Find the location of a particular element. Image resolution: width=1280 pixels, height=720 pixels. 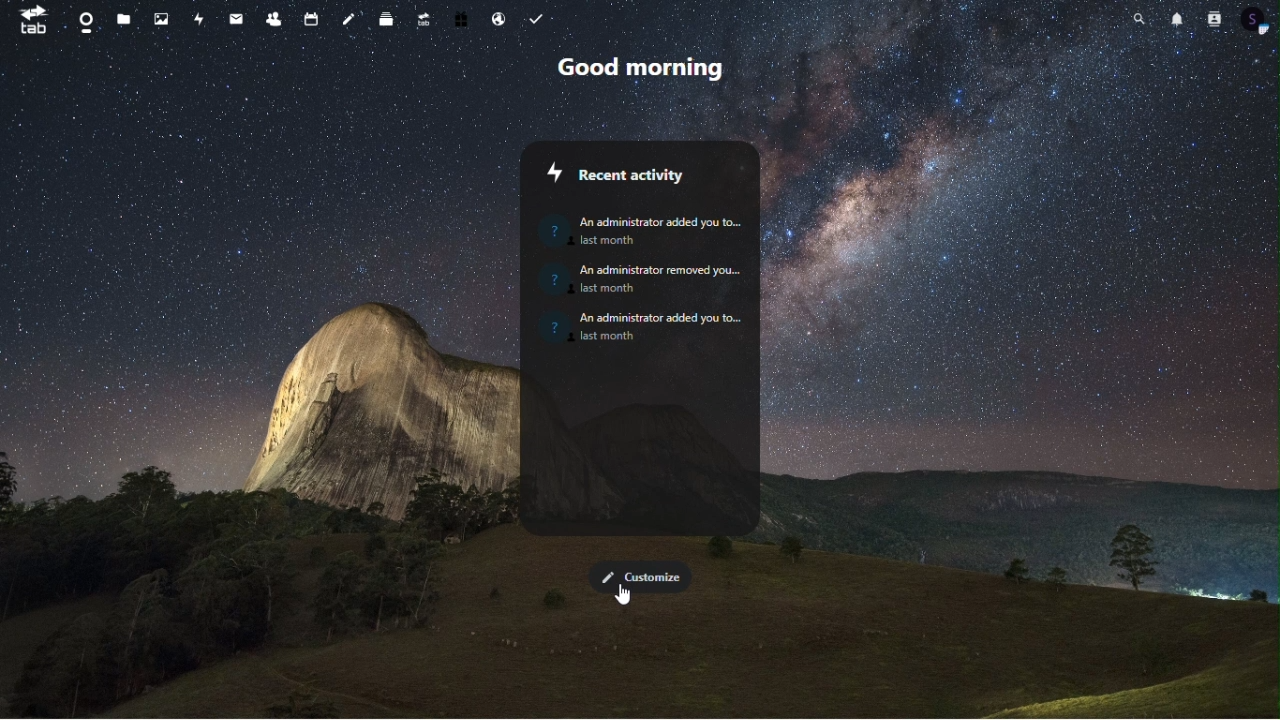

deck is located at coordinates (386, 22).